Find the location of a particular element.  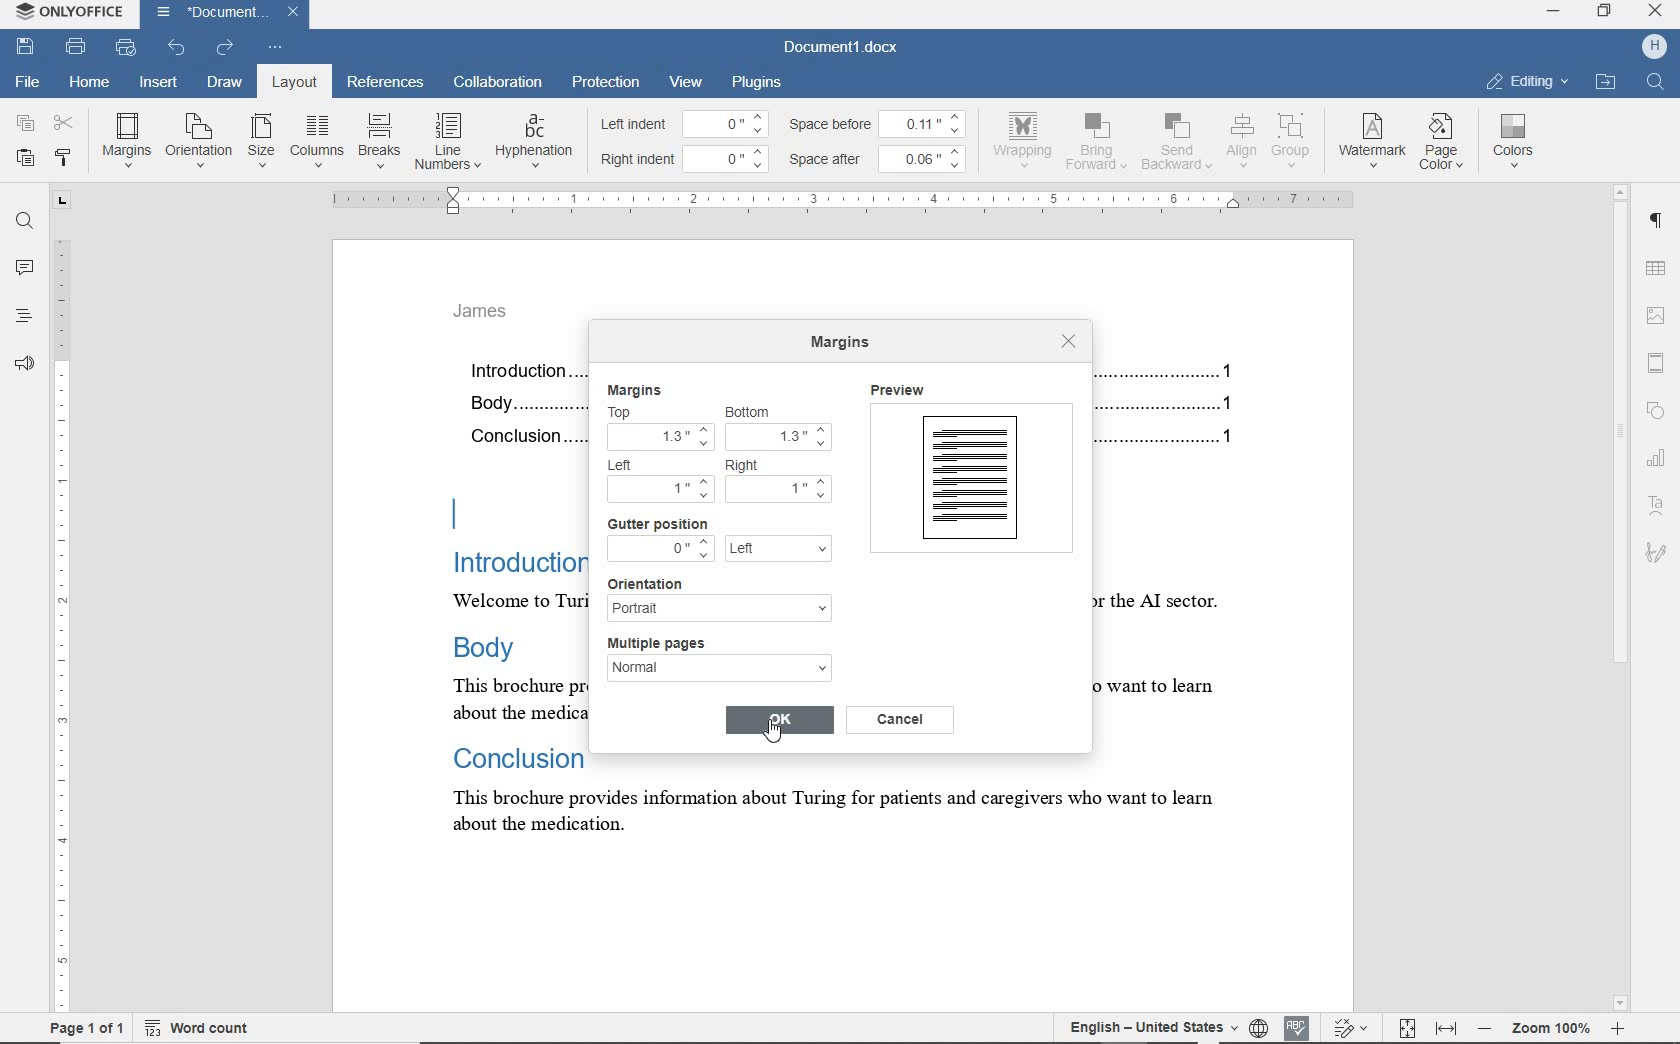

ruler is located at coordinates (847, 200).